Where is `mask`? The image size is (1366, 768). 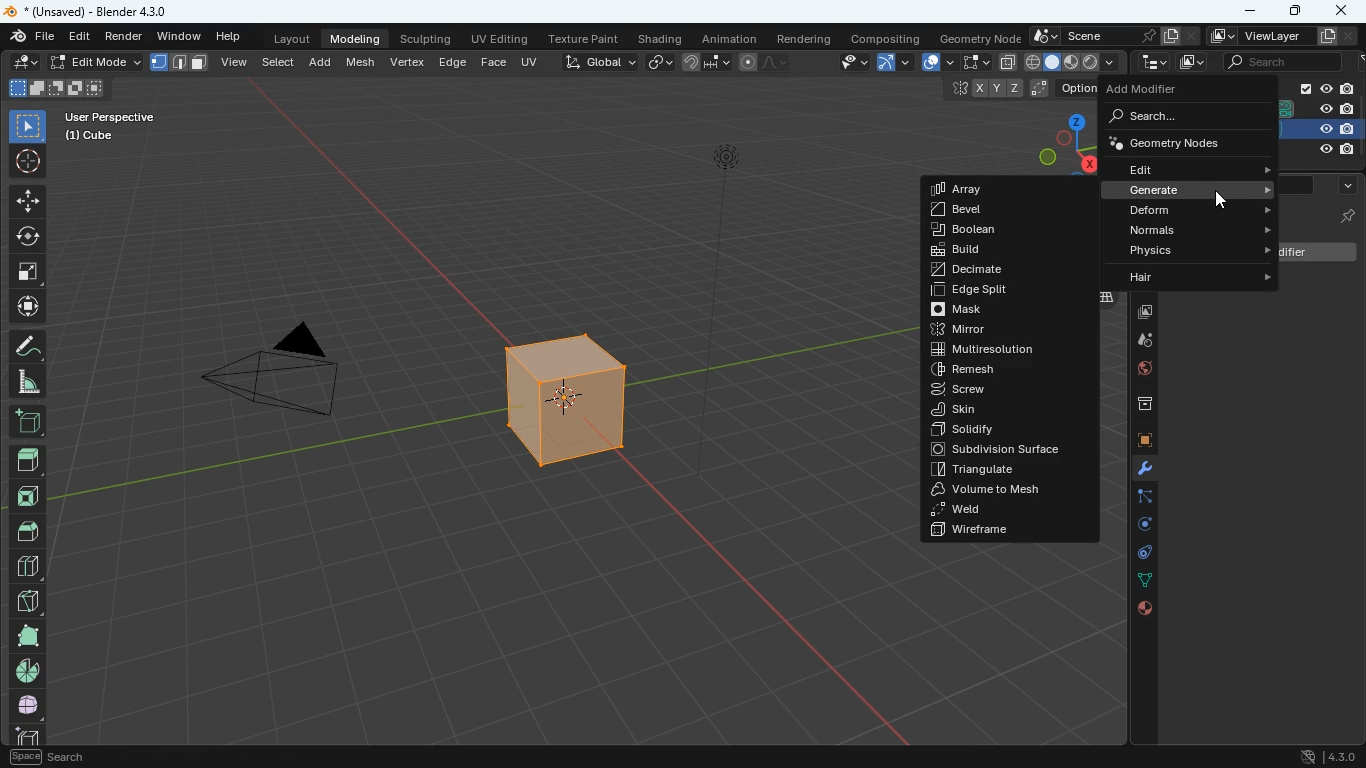 mask is located at coordinates (991, 310).